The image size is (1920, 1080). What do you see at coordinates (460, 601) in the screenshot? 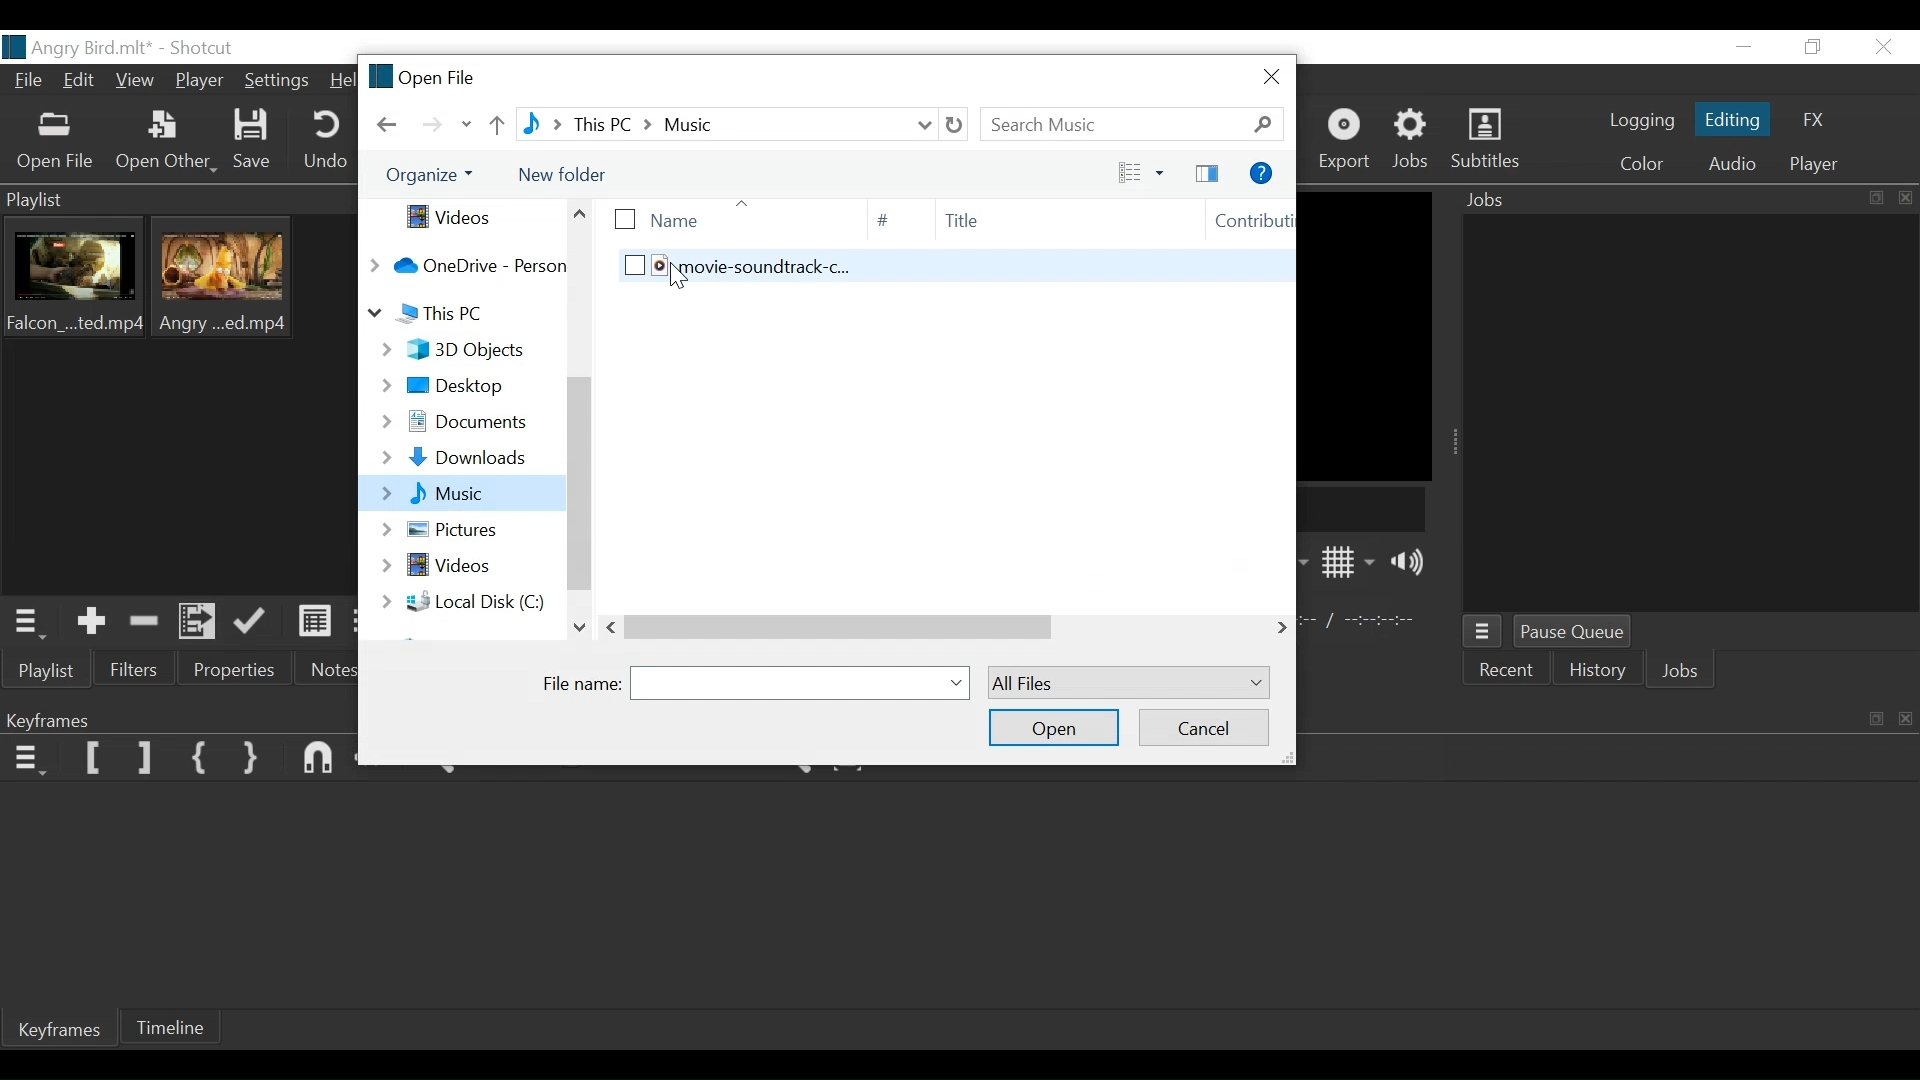
I see `Local Disc (C:)` at bounding box center [460, 601].